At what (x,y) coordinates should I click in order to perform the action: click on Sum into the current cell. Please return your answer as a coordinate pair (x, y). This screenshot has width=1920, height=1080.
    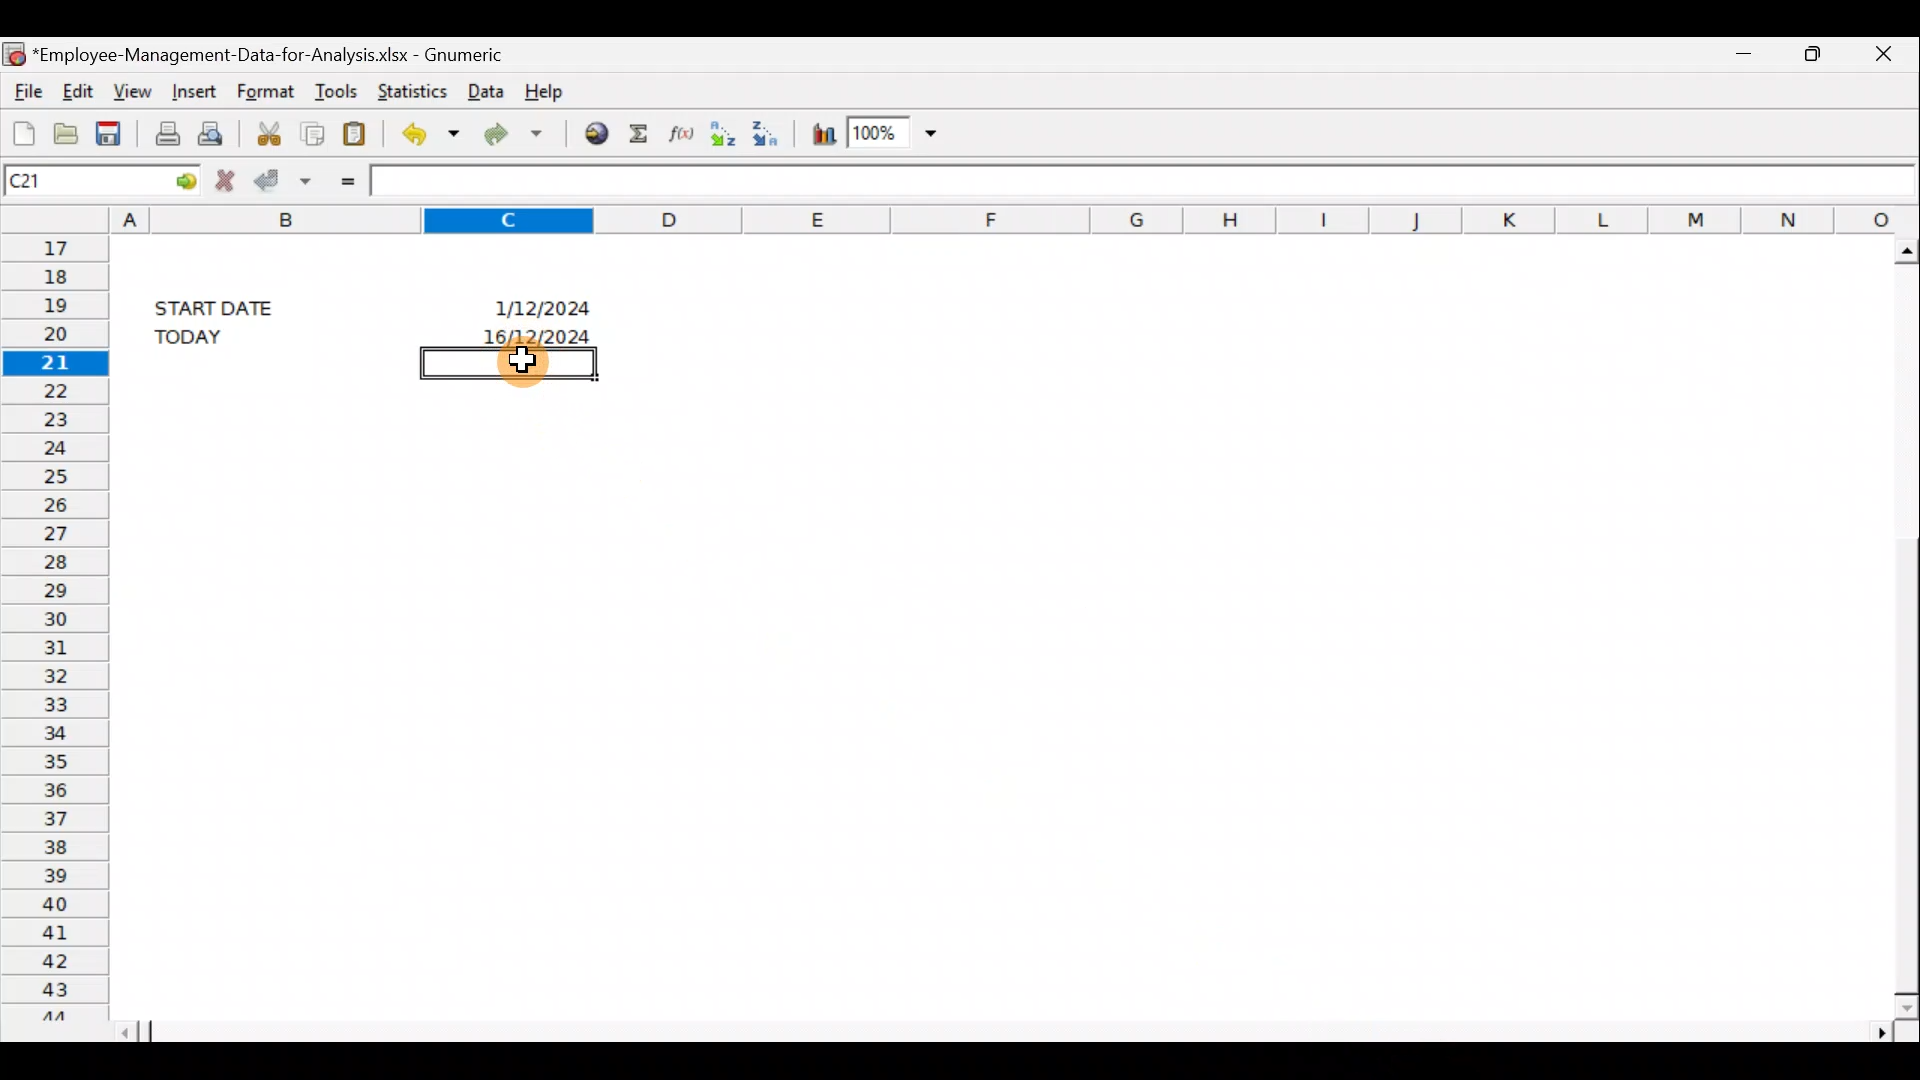
    Looking at the image, I should click on (638, 134).